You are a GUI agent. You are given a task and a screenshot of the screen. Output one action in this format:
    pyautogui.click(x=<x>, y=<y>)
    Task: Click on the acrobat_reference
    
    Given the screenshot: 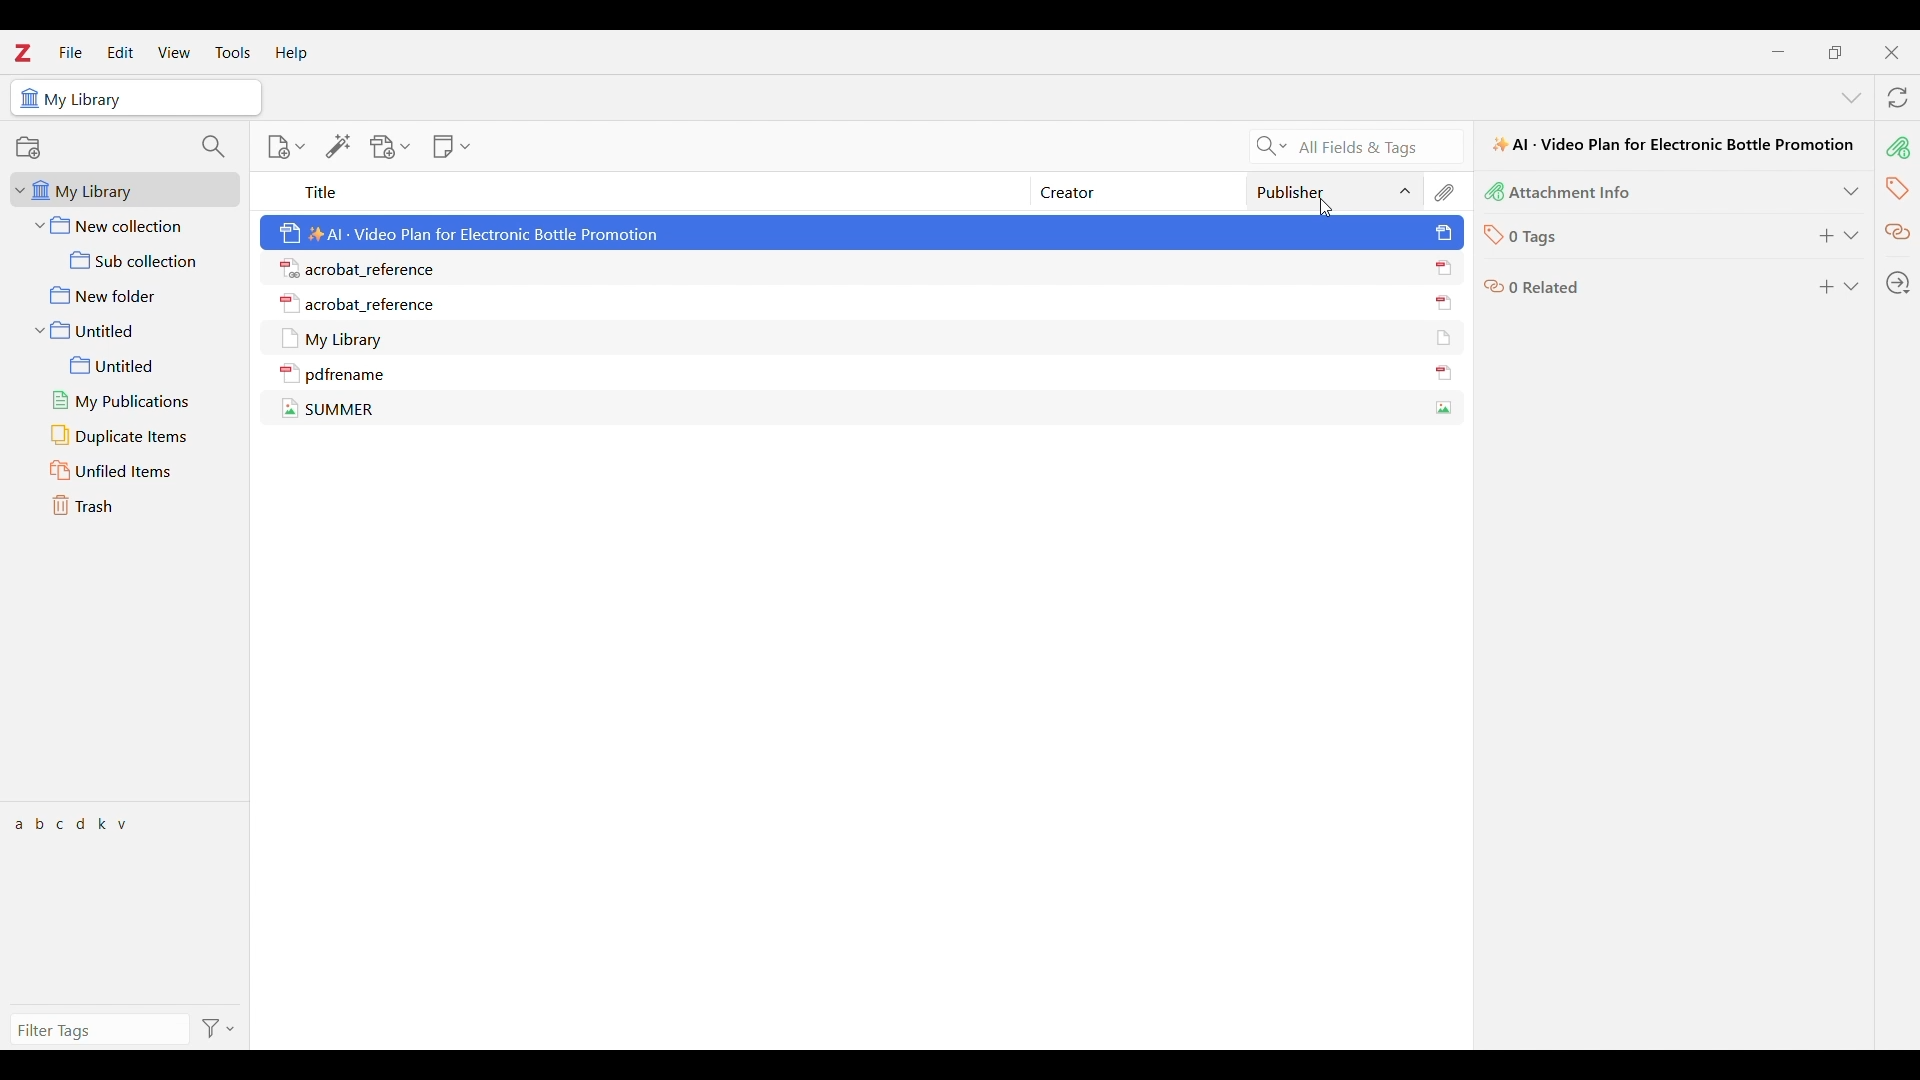 What is the action you would take?
    pyautogui.click(x=356, y=301)
    